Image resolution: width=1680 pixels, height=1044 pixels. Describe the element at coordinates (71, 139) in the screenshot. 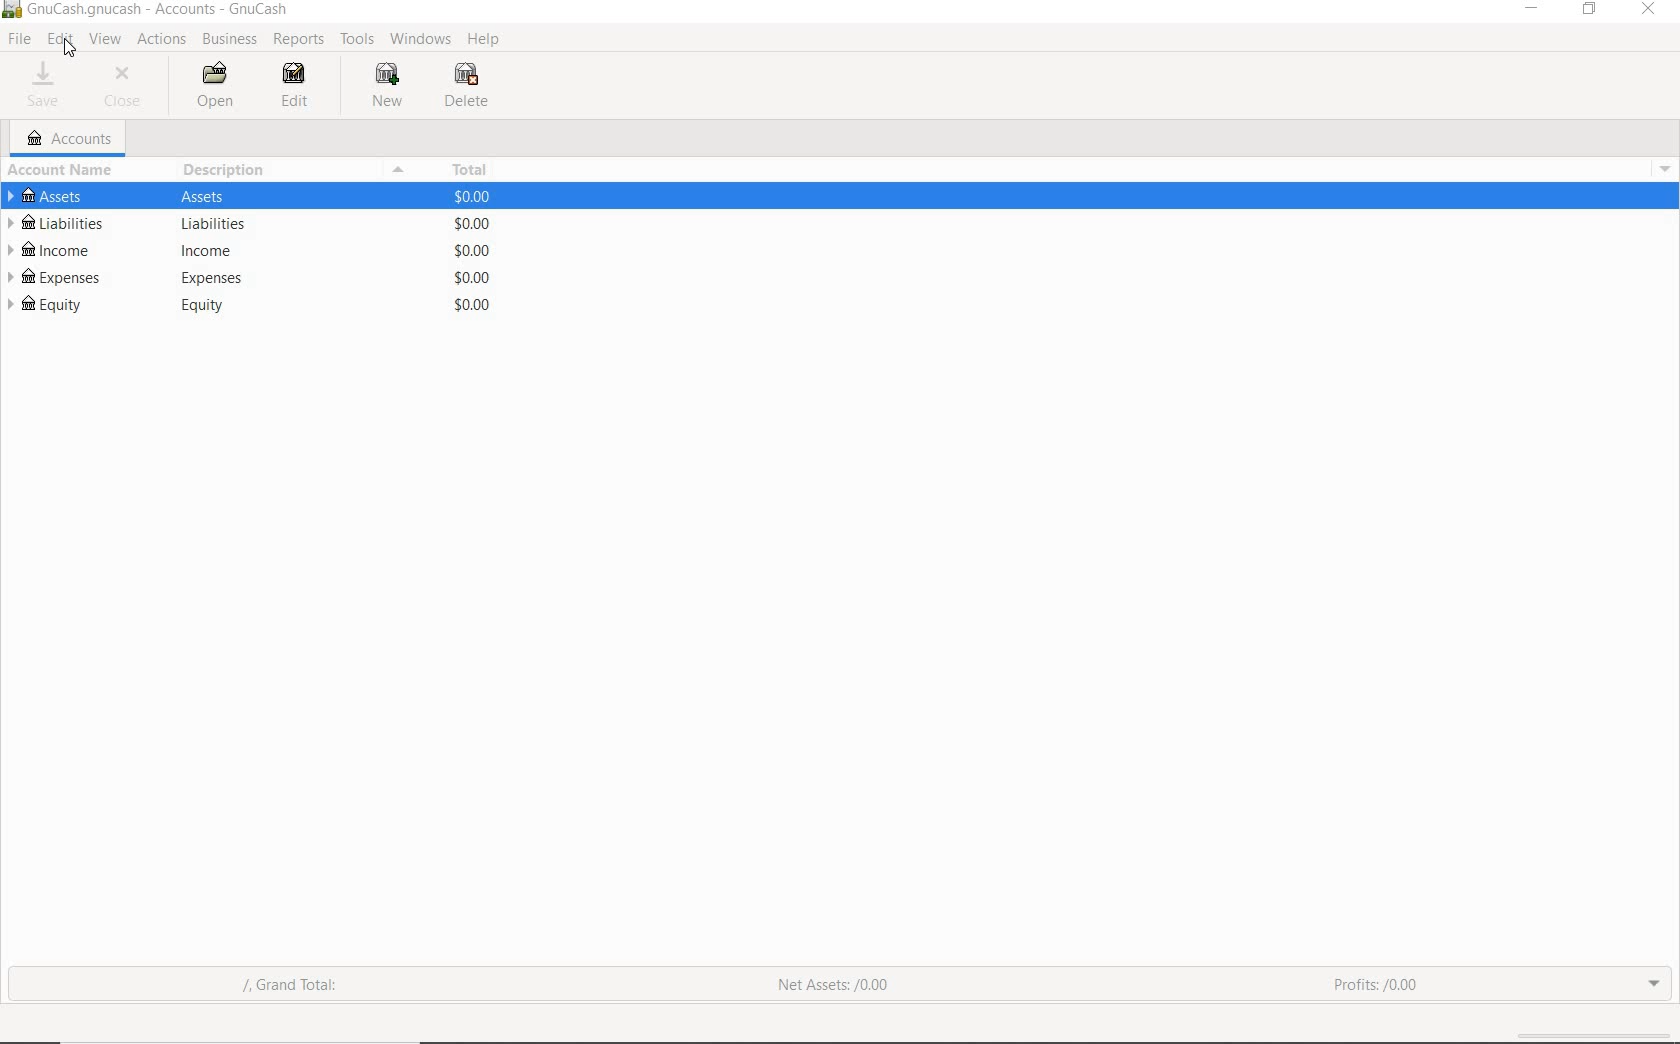

I see `ACCOUNTS` at that location.